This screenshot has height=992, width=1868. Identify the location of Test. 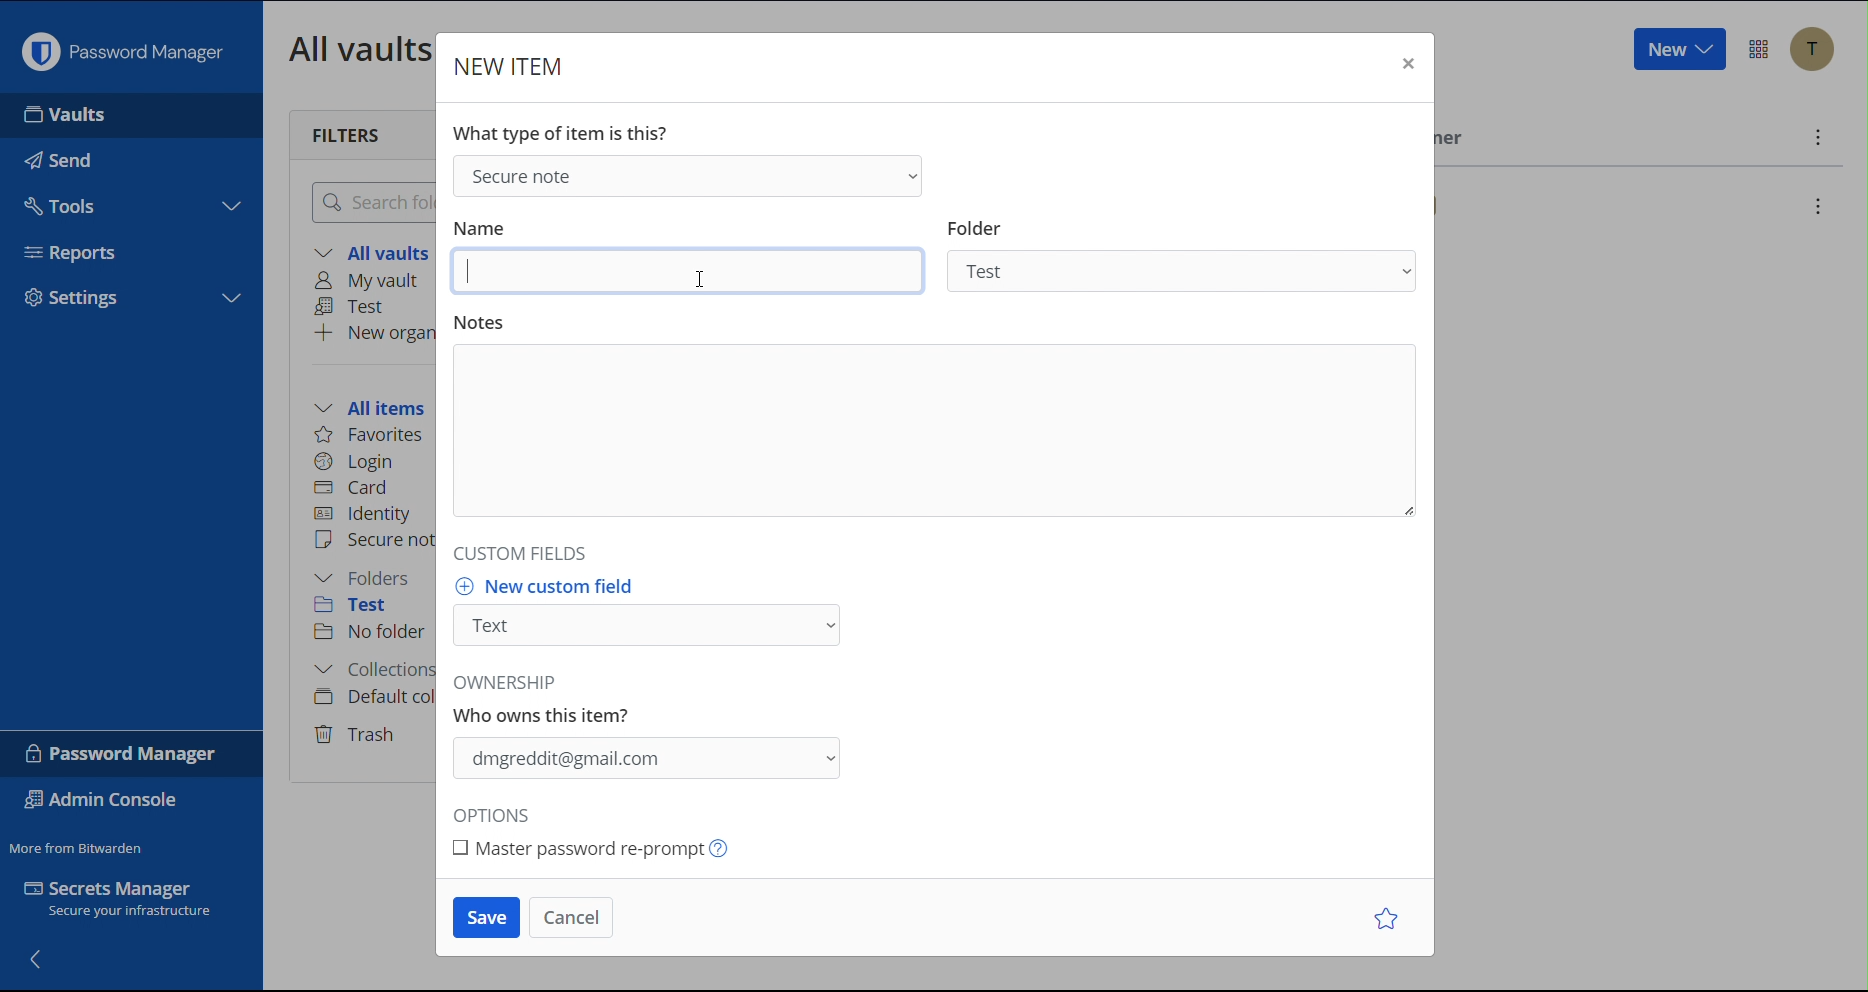
(365, 608).